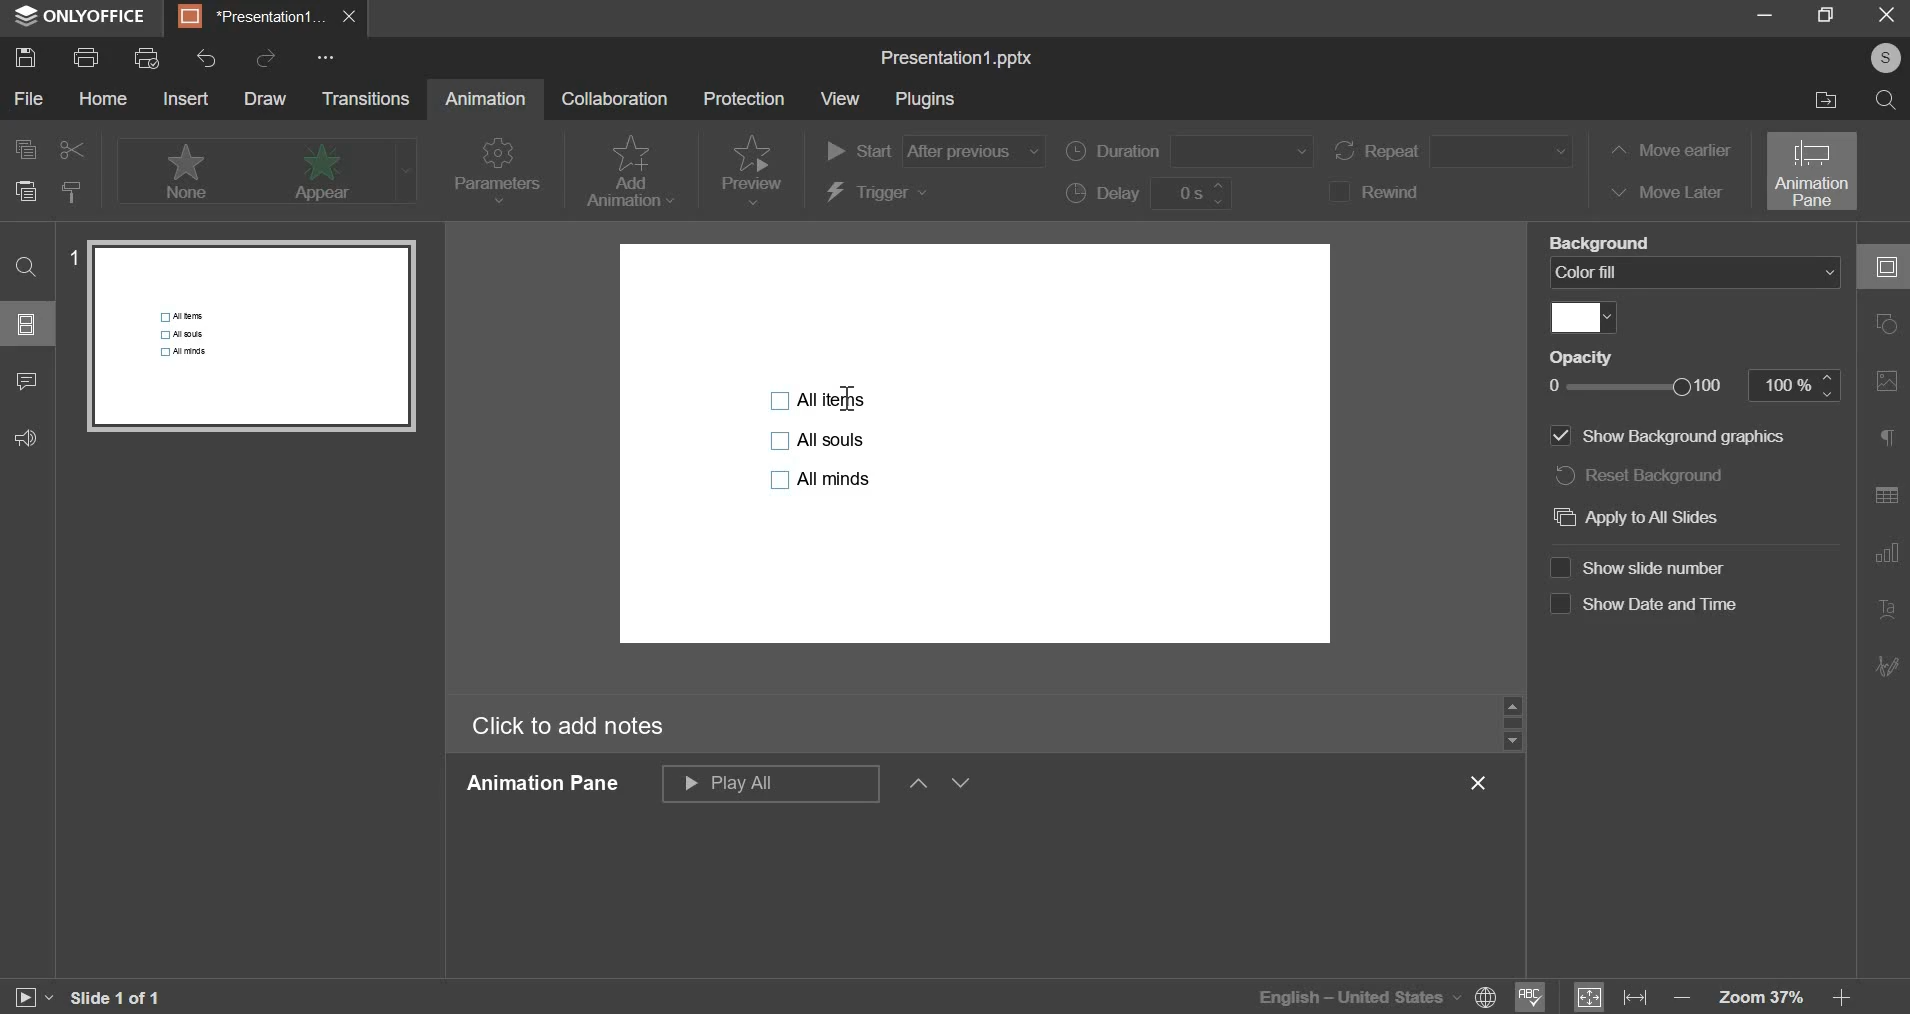 Image resolution: width=1910 pixels, height=1014 pixels. I want to click on none, so click(183, 170).